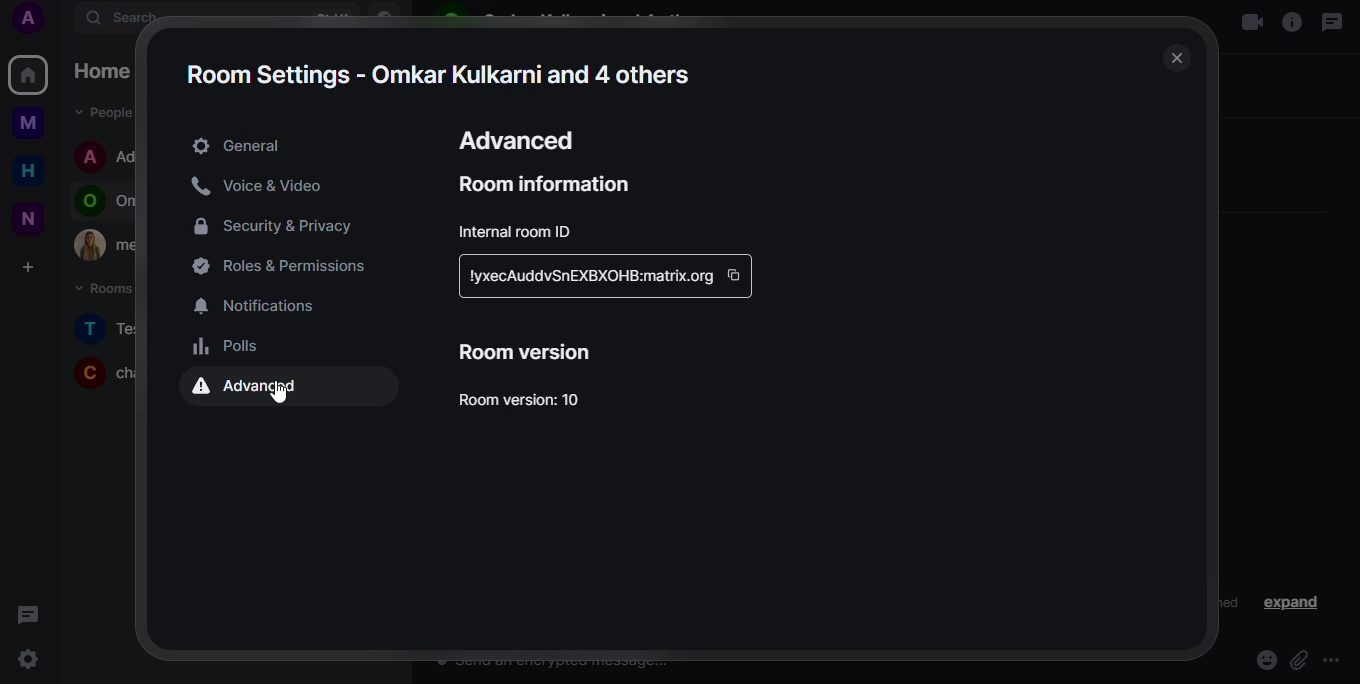  Describe the element at coordinates (35, 218) in the screenshot. I see `n` at that location.